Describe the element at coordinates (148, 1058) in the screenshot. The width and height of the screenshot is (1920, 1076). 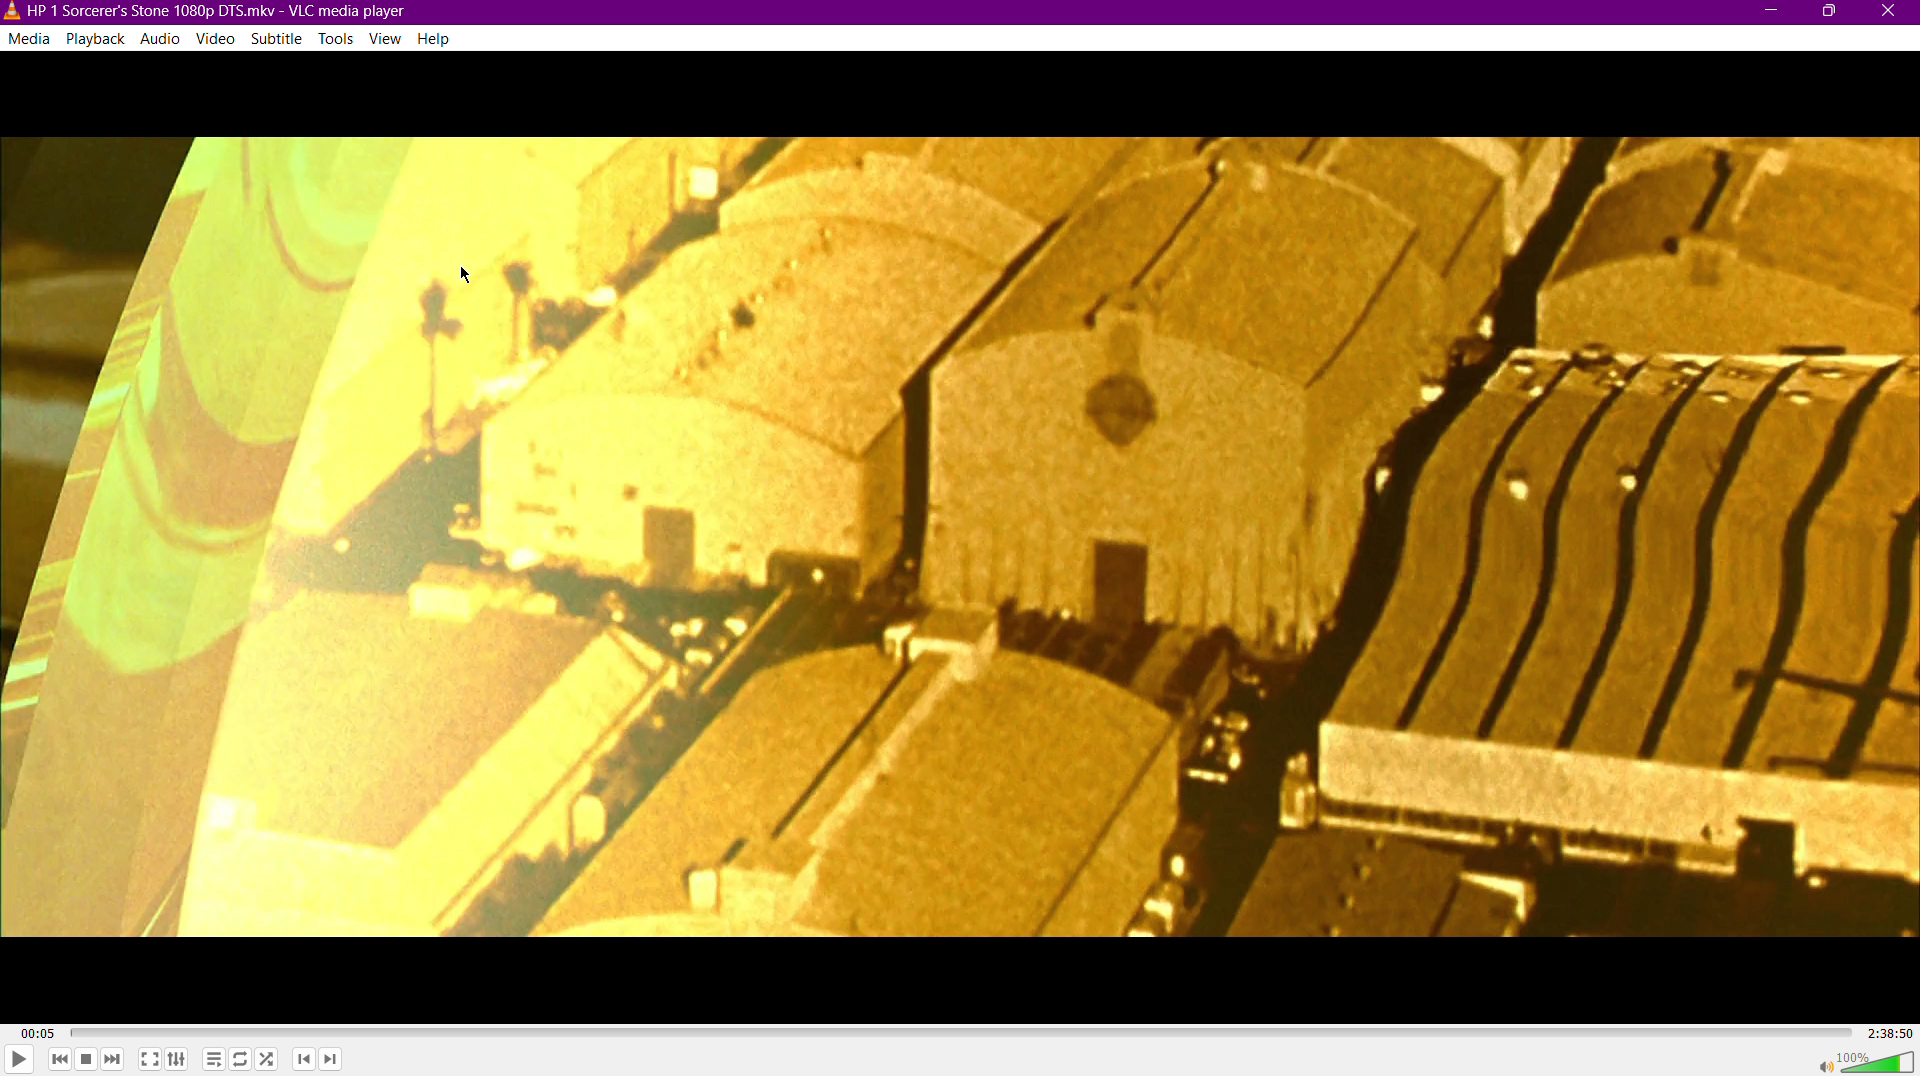
I see `Fullscreen` at that location.